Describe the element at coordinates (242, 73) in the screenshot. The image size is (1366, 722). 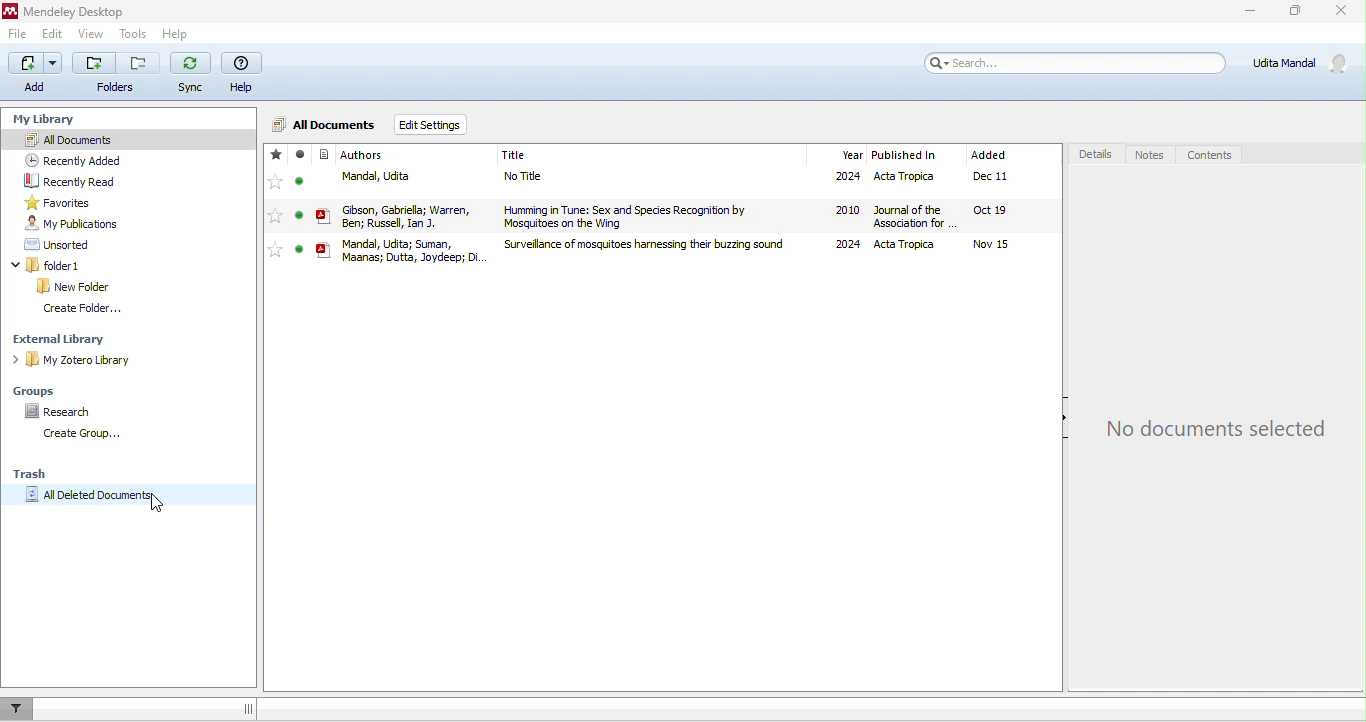
I see `help` at that location.